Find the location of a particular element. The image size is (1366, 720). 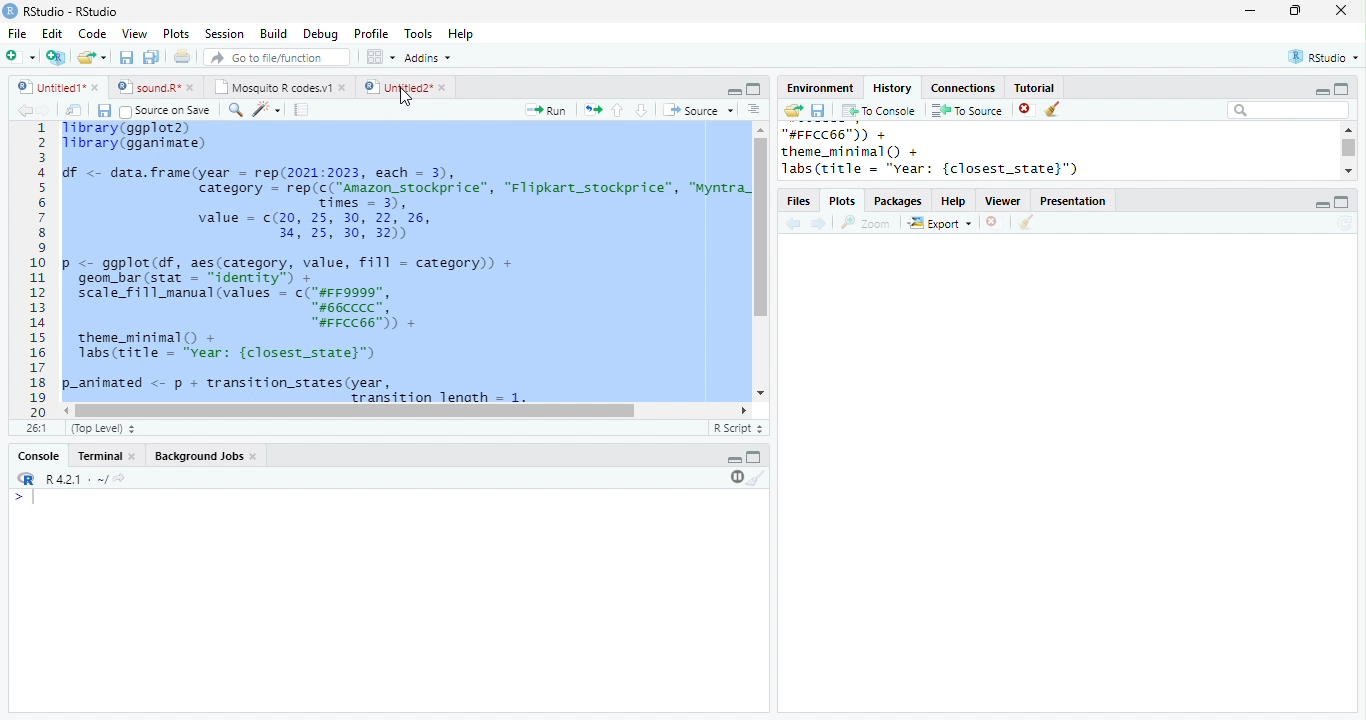

scroll up  is located at coordinates (761, 129).